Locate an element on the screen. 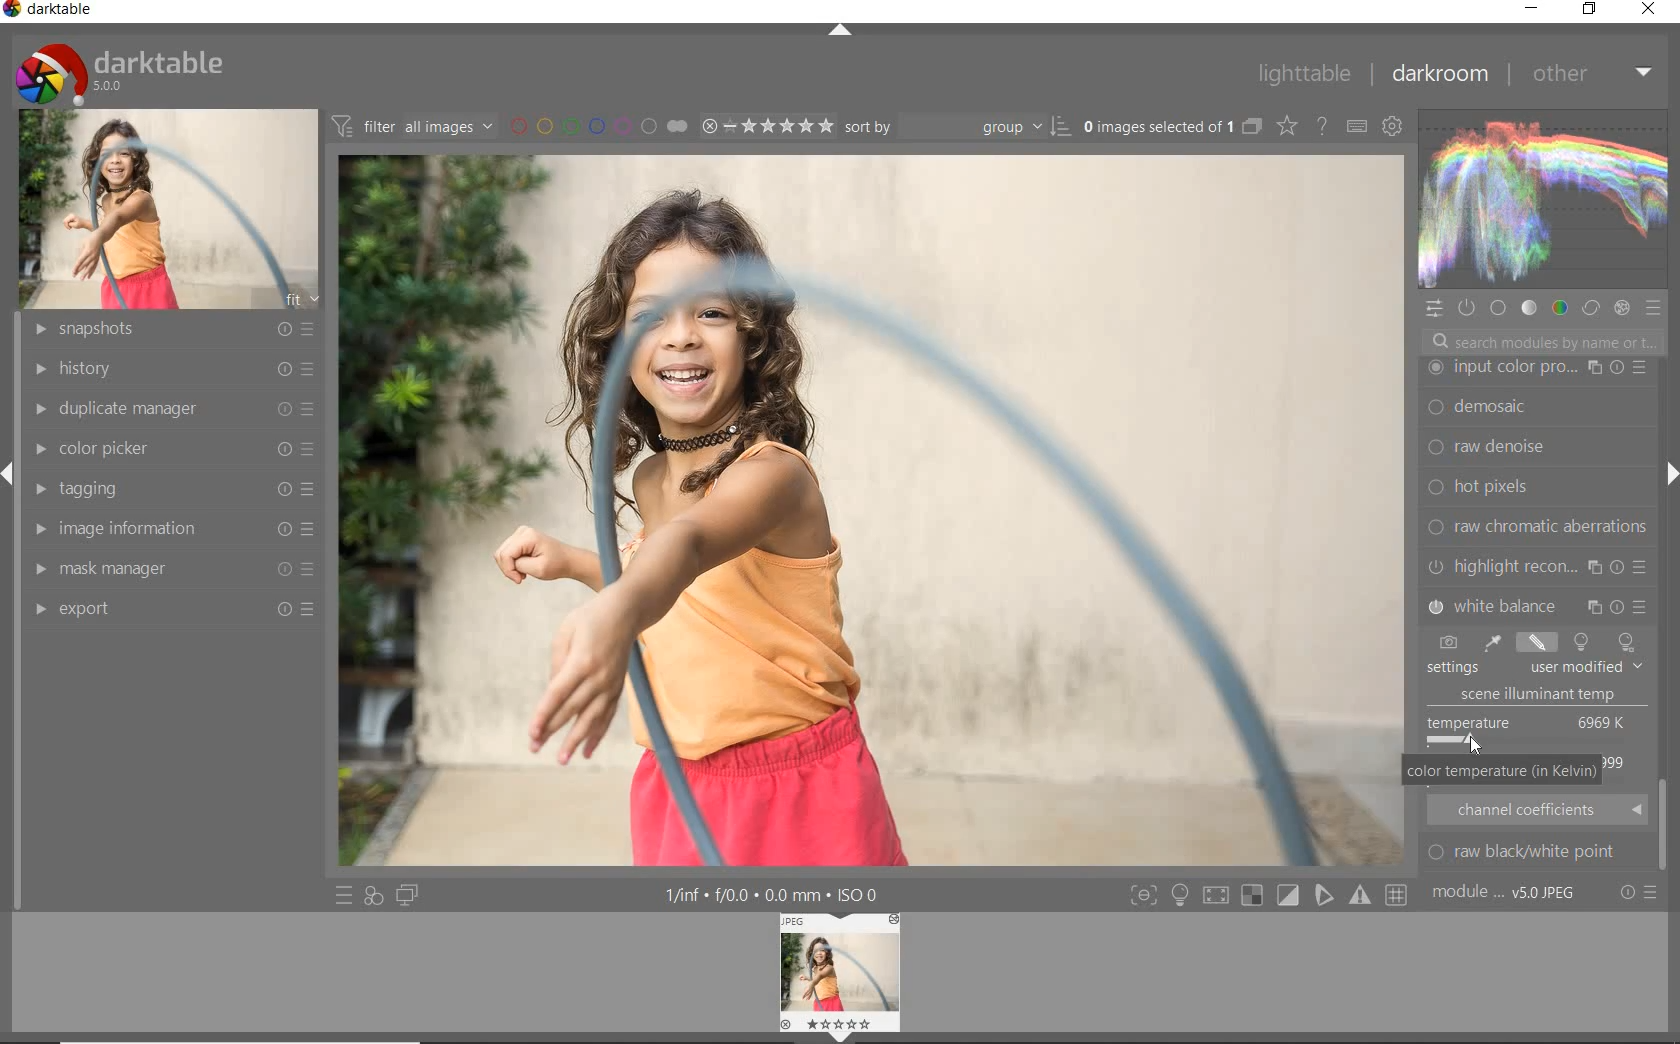 The height and width of the screenshot is (1044, 1680). selected image range rating is located at coordinates (766, 124).